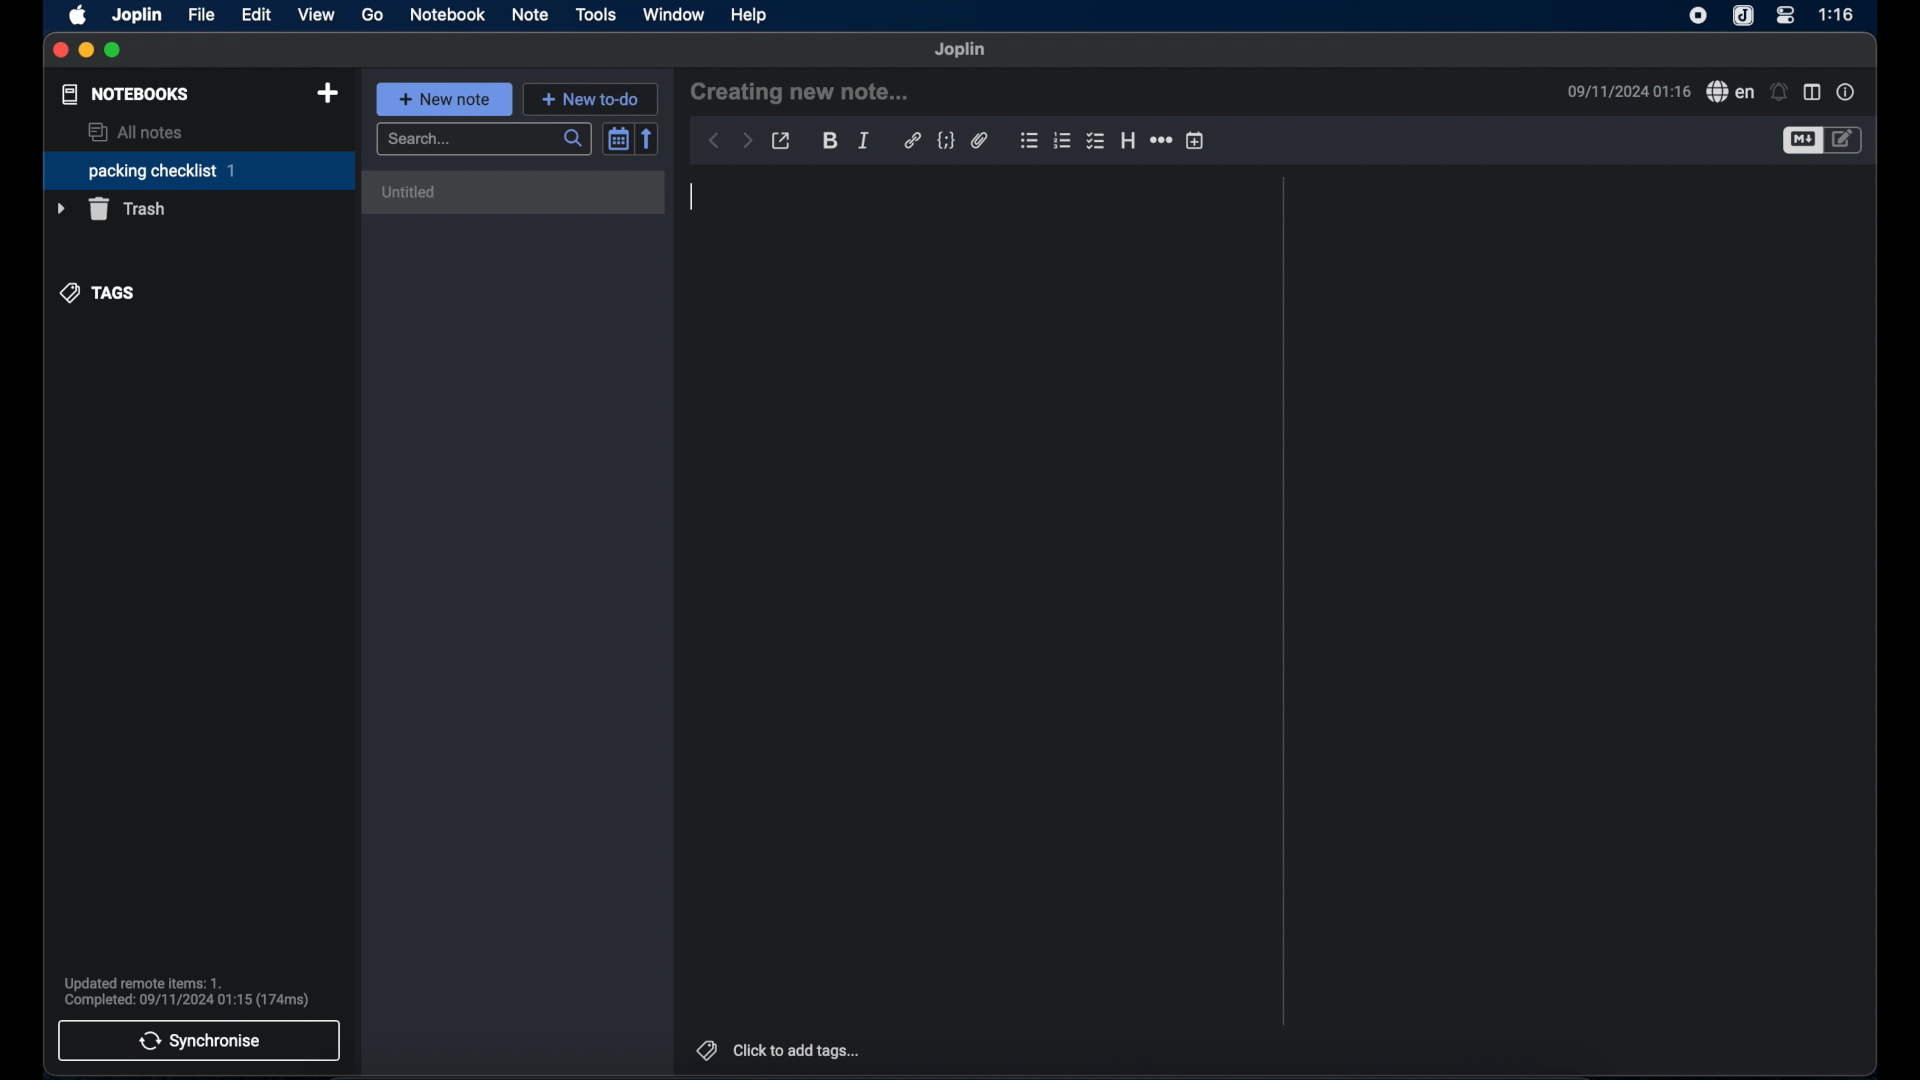 The width and height of the screenshot is (1920, 1080). What do you see at coordinates (1801, 141) in the screenshot?
I see `toggle editor` at bounding box center [1801, 141].